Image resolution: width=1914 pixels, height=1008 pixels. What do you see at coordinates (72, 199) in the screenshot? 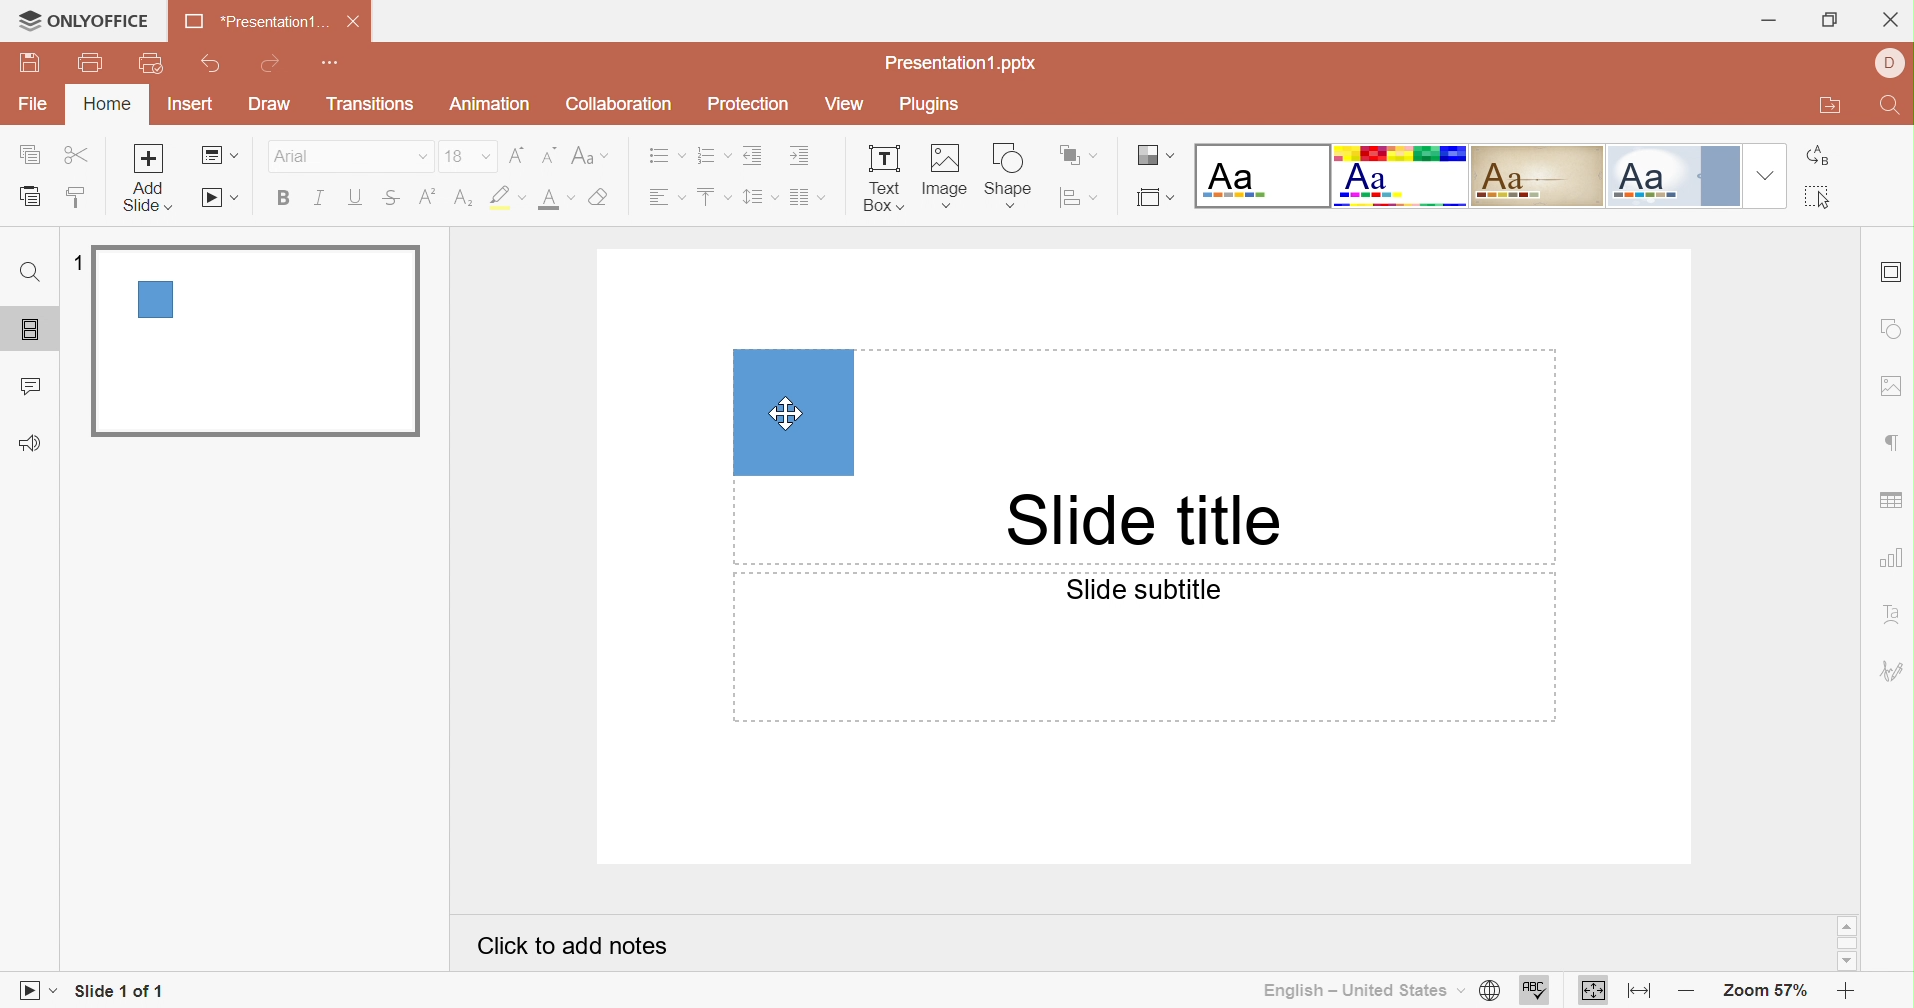
I see `Copy style` at bounding box center [72, 199].